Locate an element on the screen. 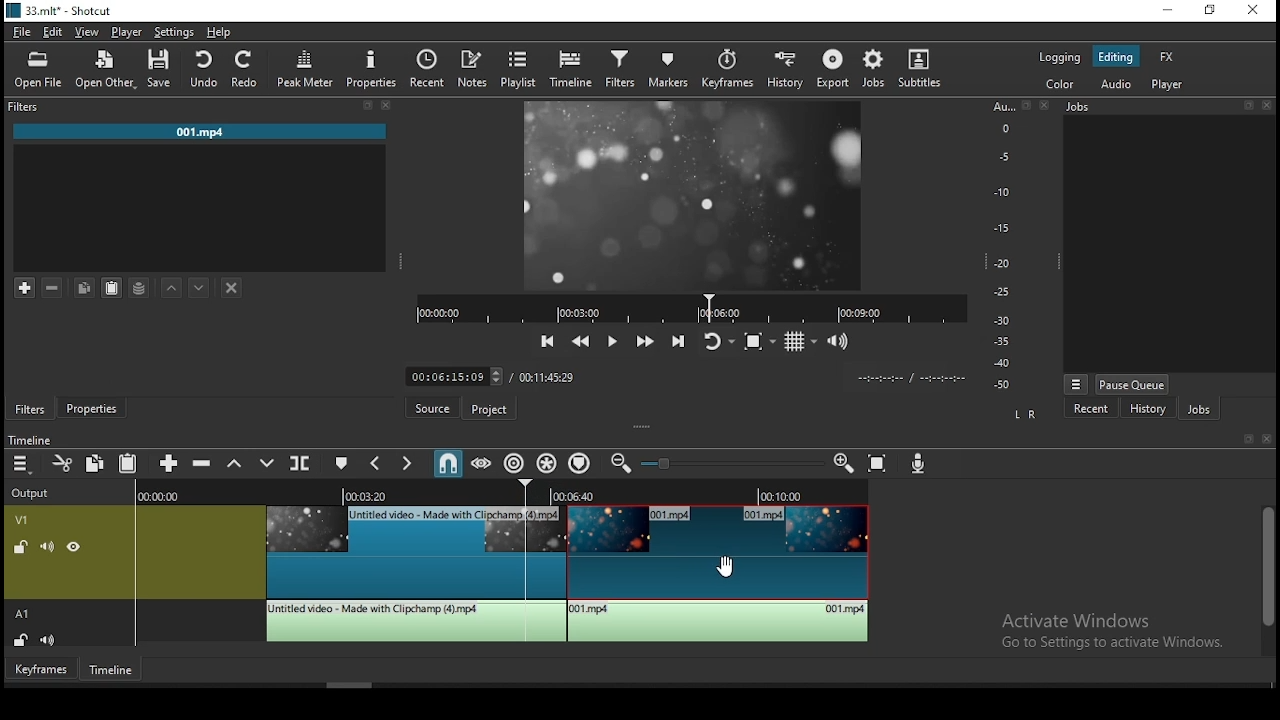 This screenshot has width=1280, height=720. edit is located at coordinates (54, 30).